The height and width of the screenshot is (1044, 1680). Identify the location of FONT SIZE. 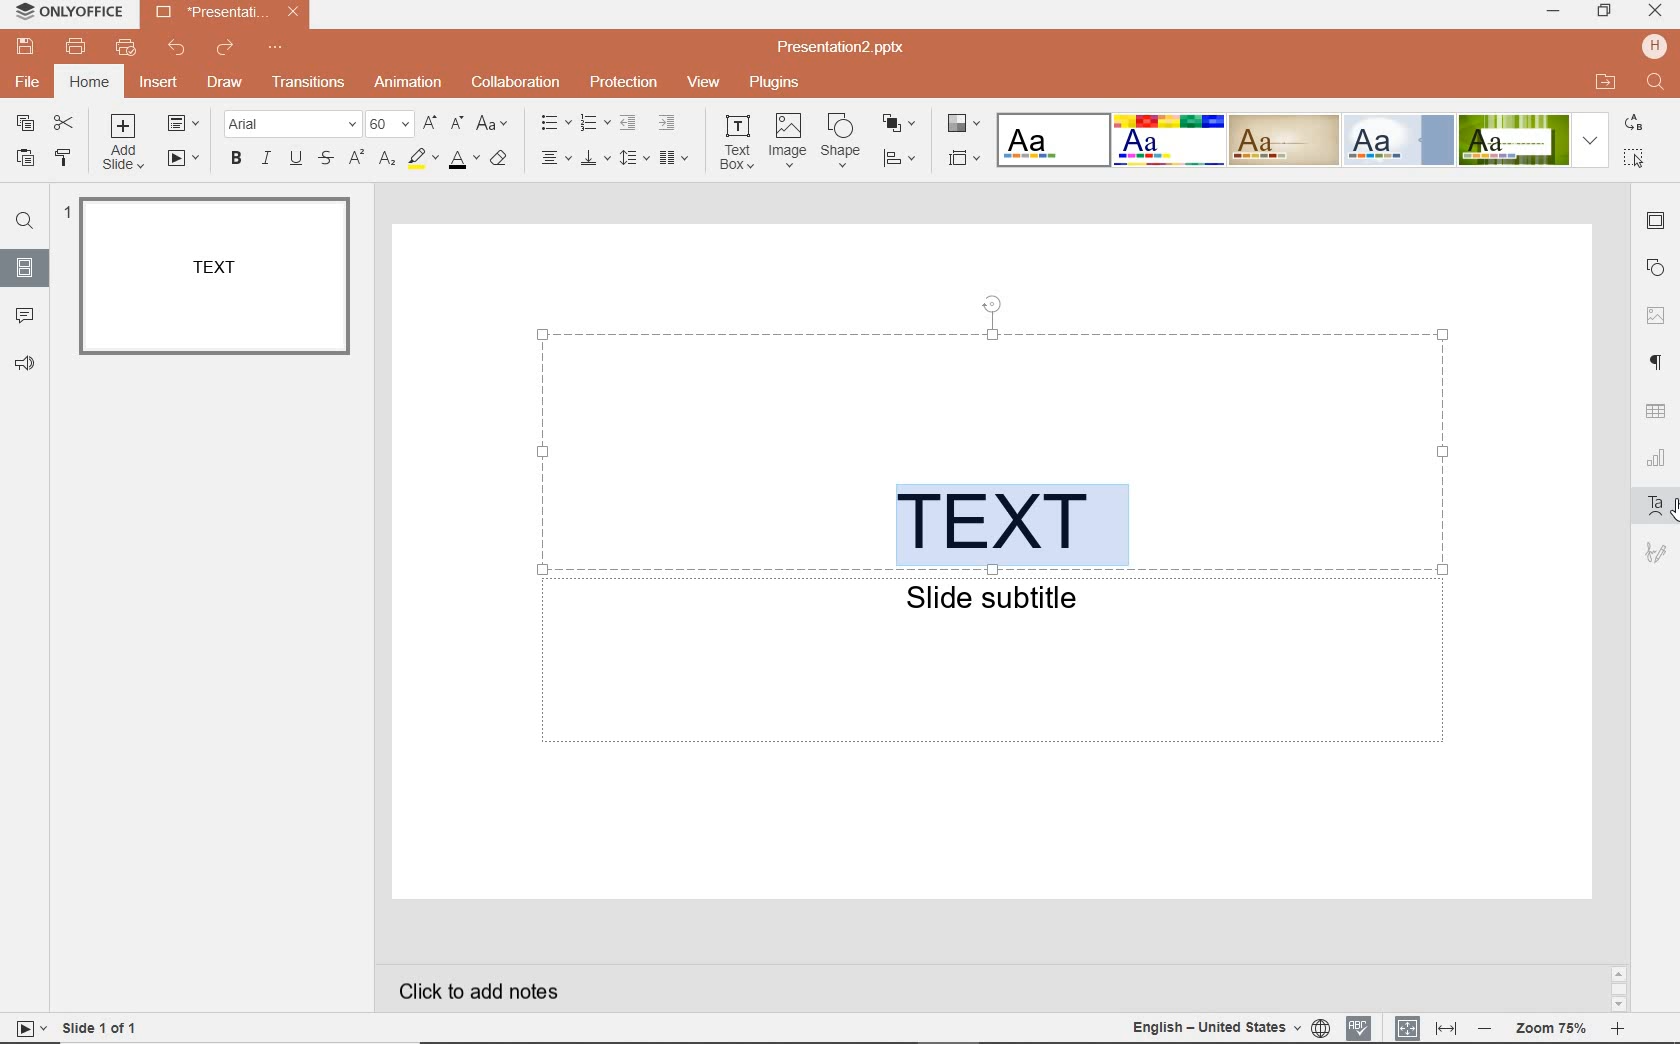
(391, 125).